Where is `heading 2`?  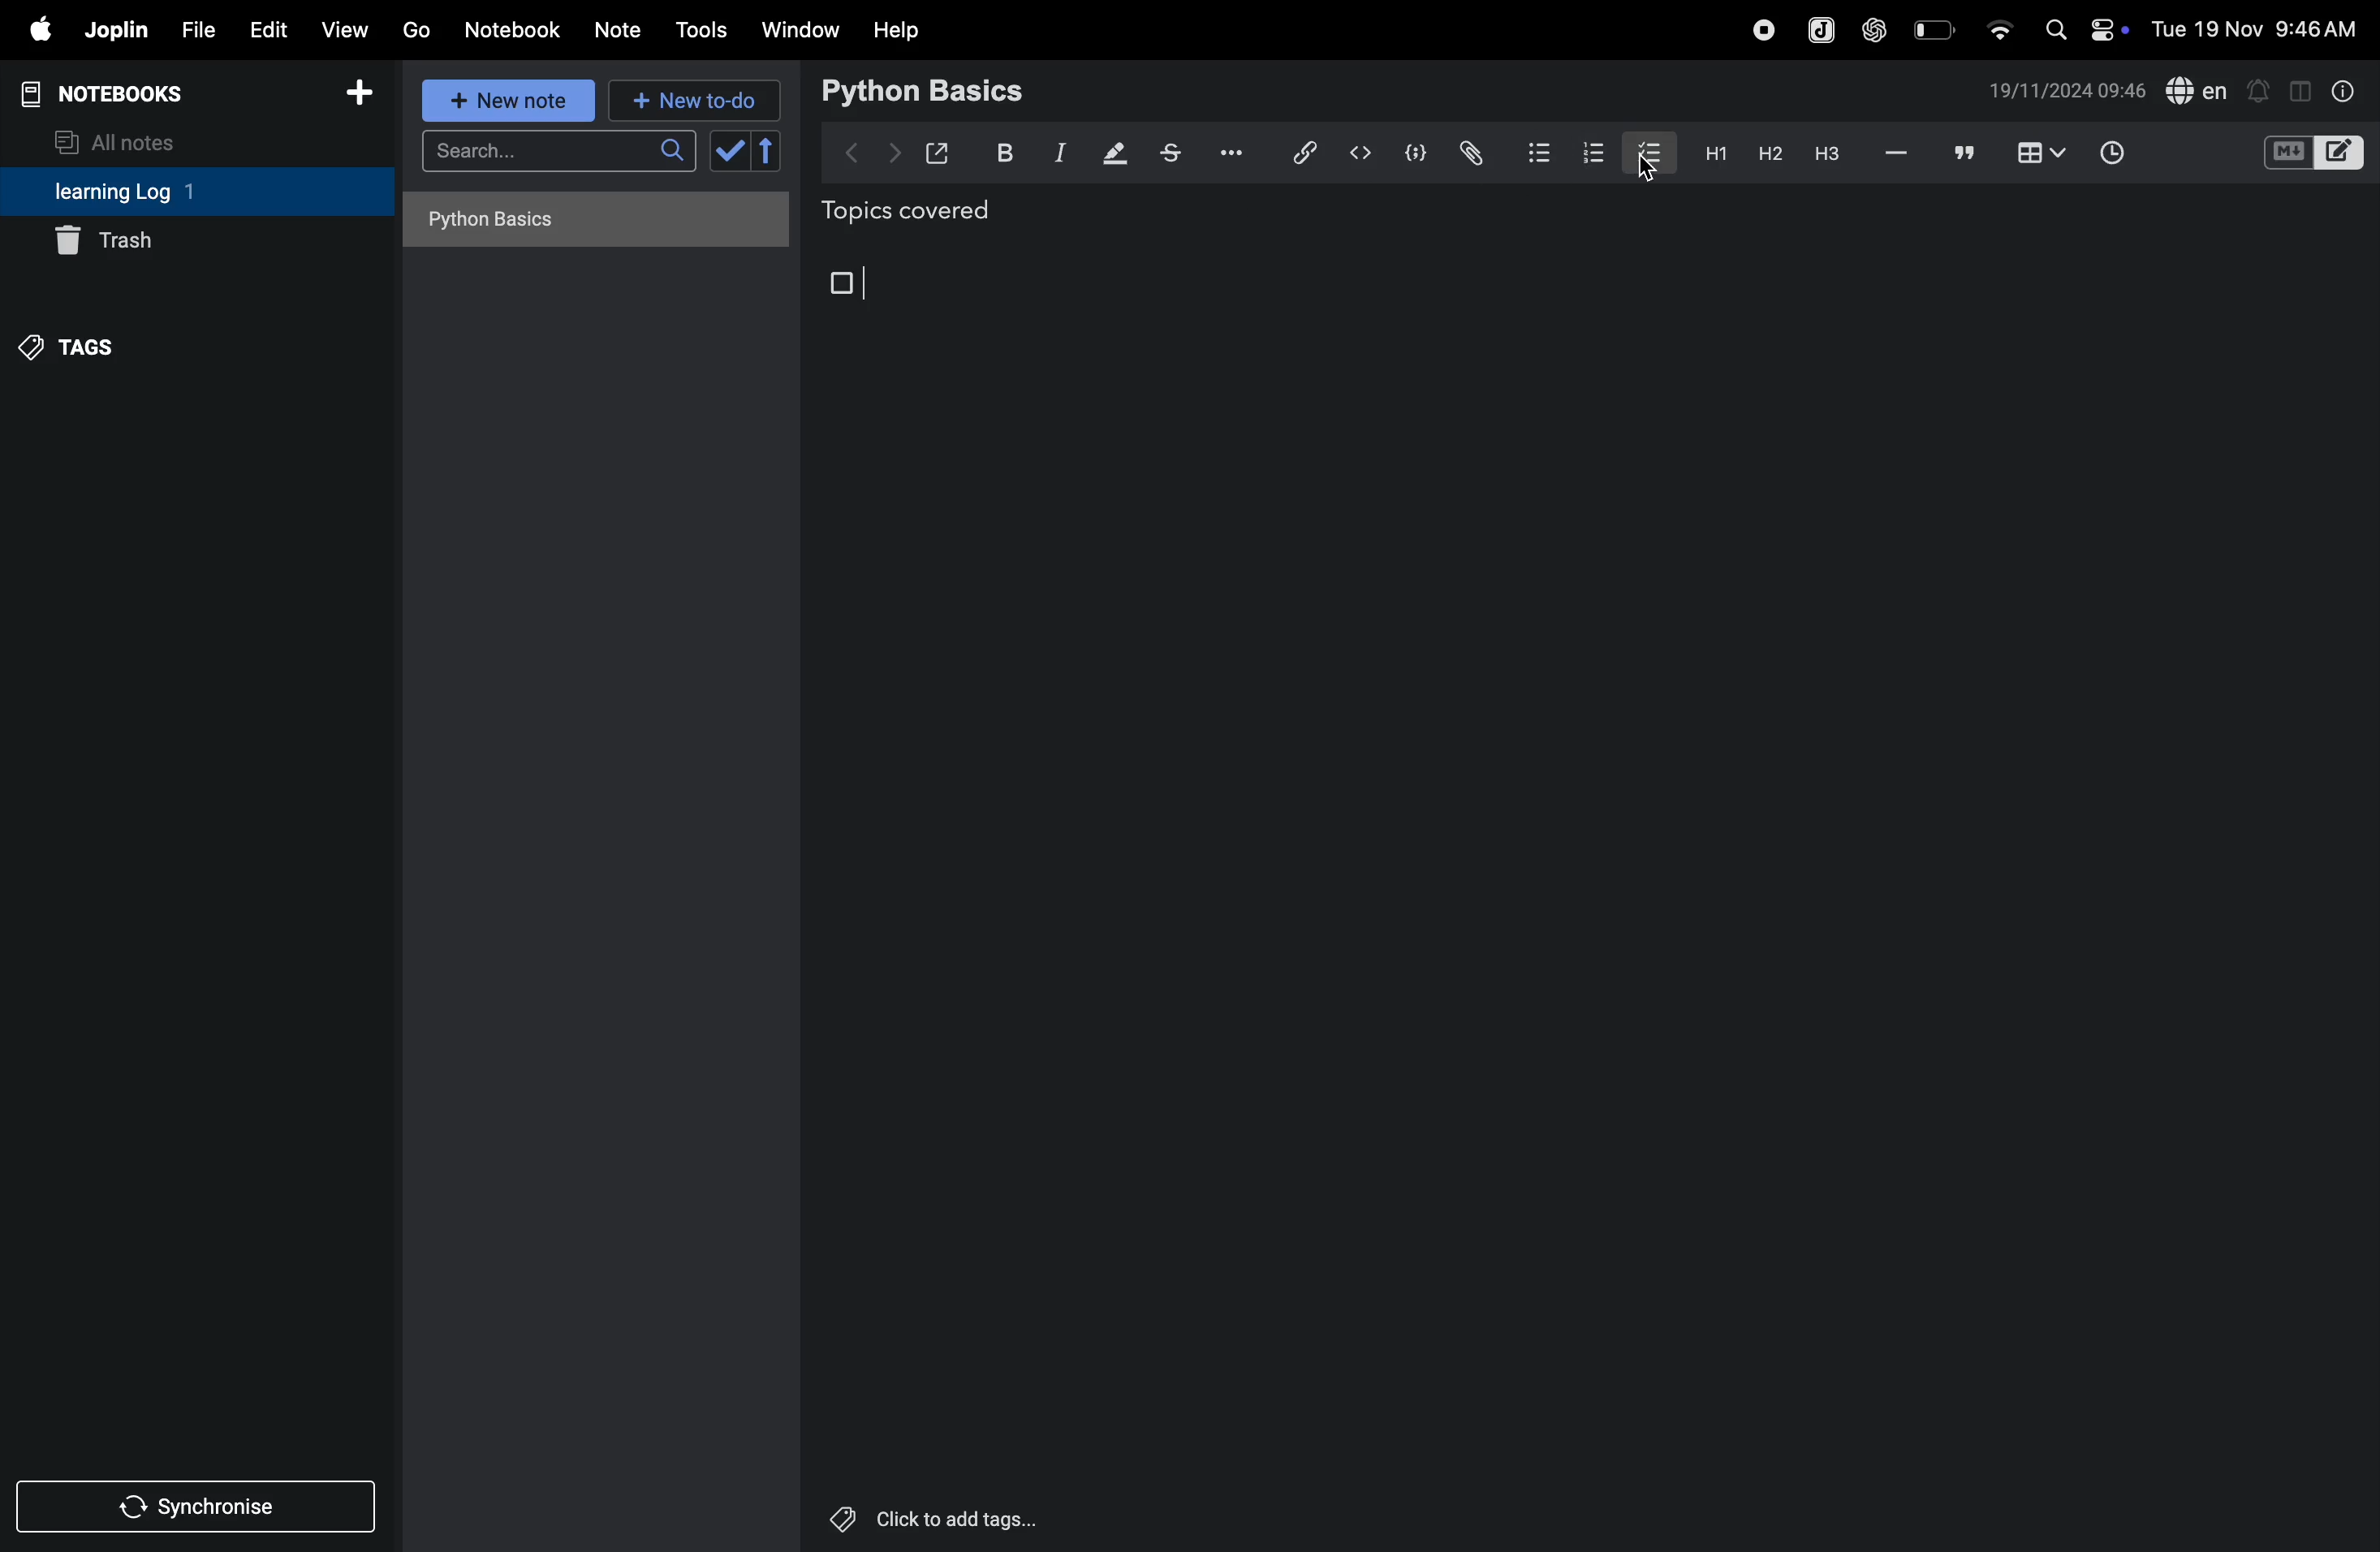 heading 2 is located at coordinates (1769, 153).